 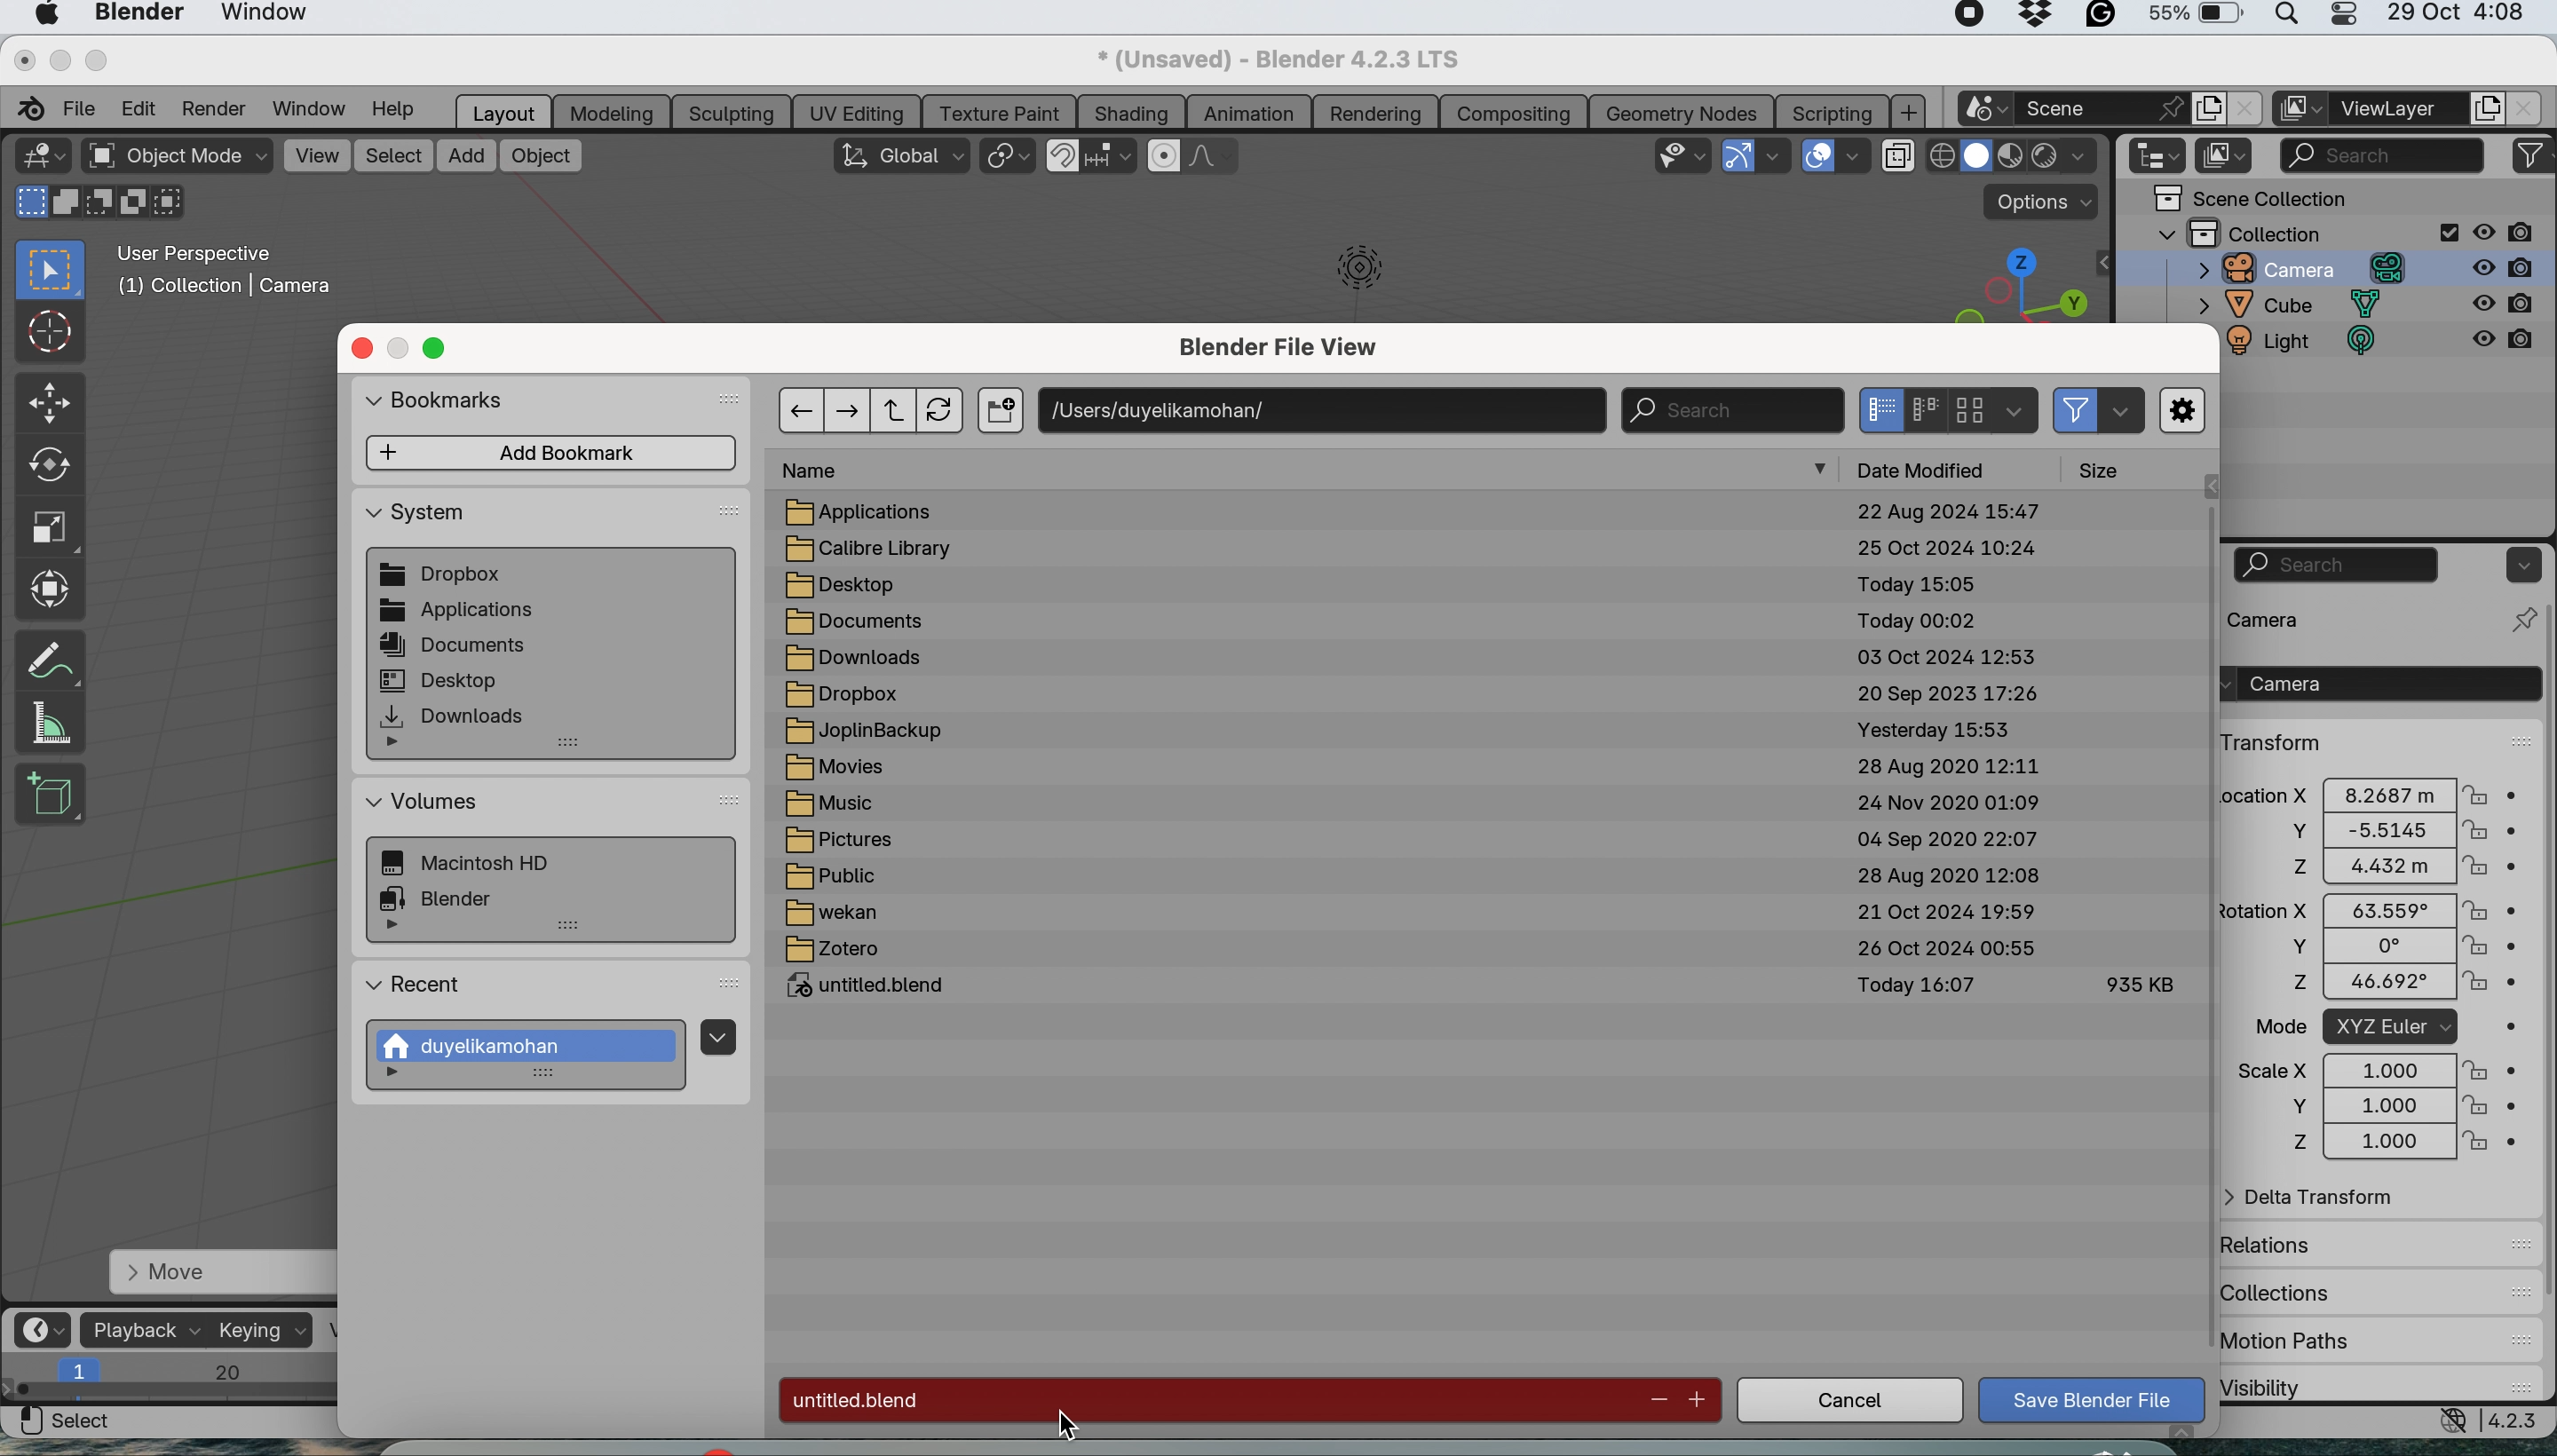 What do you see at coordinates (46, 16) in the screenshot?
I see `system logo` at bounding box center [46, 16].